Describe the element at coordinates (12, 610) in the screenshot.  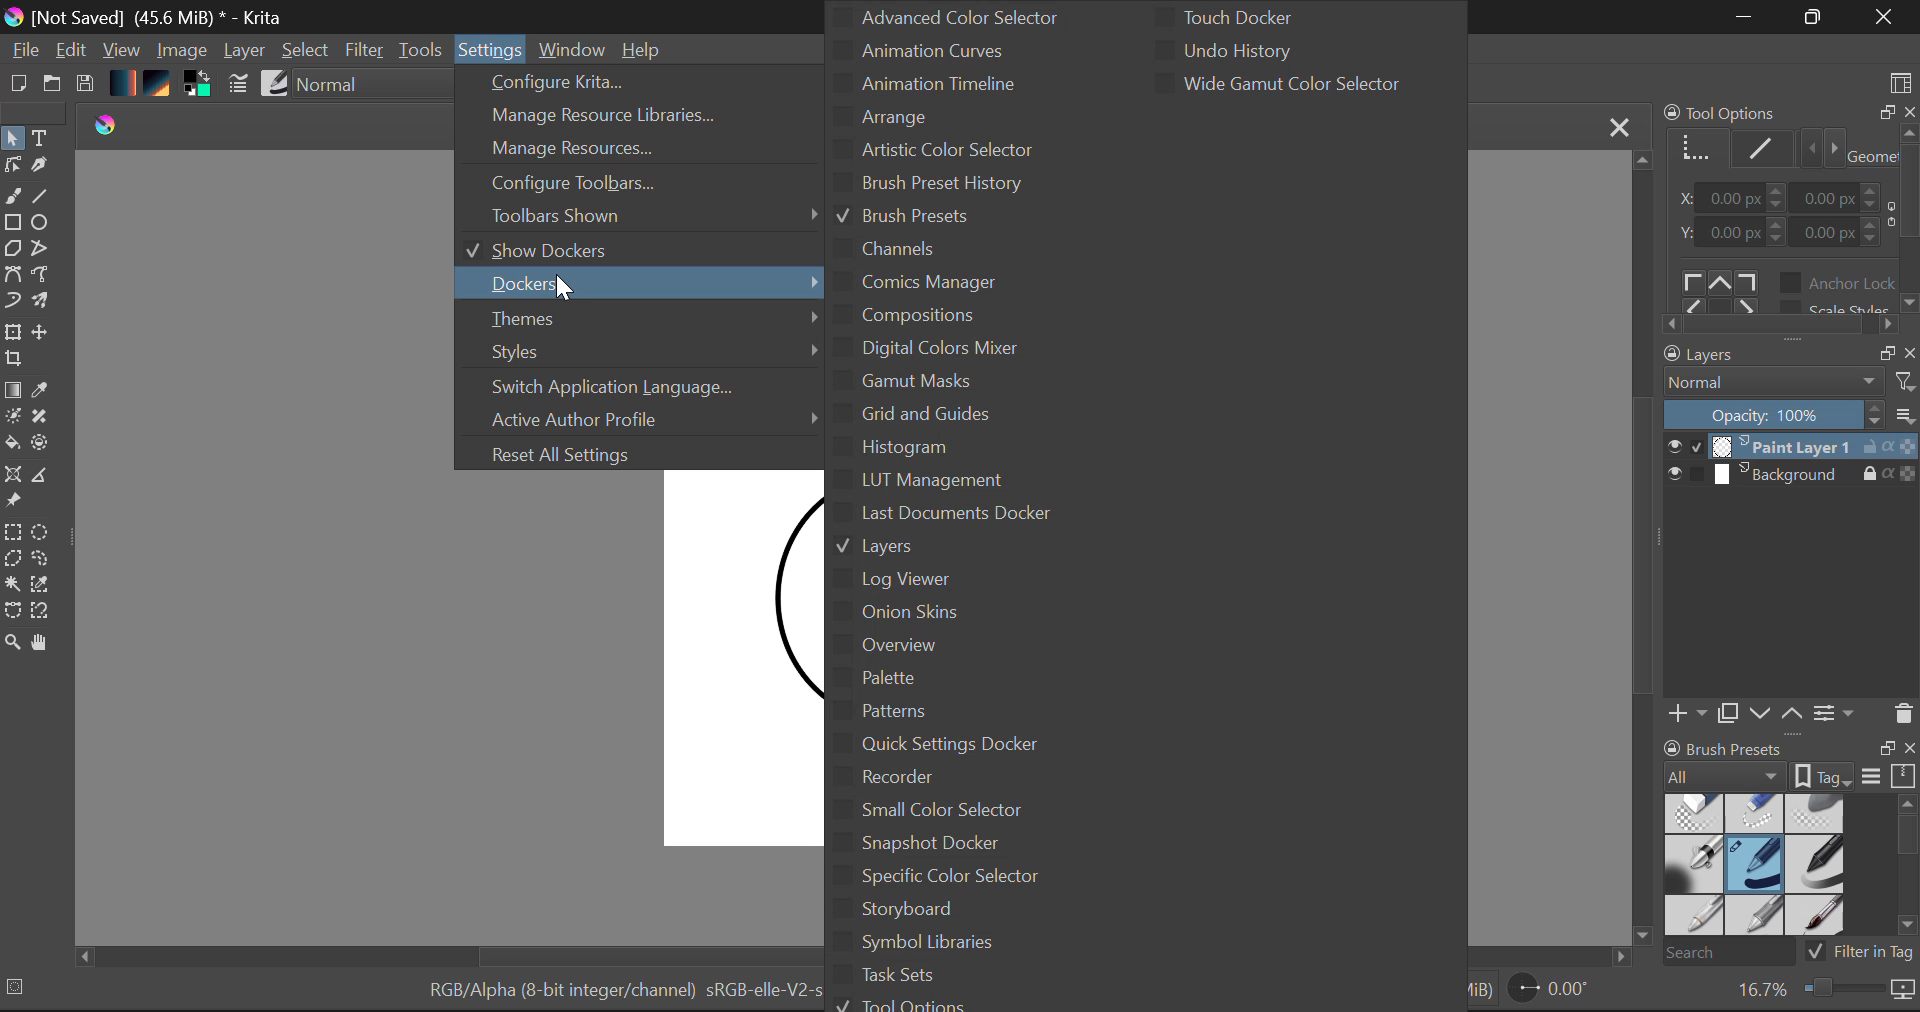
I see `Bezier Curve Selection` at that location.